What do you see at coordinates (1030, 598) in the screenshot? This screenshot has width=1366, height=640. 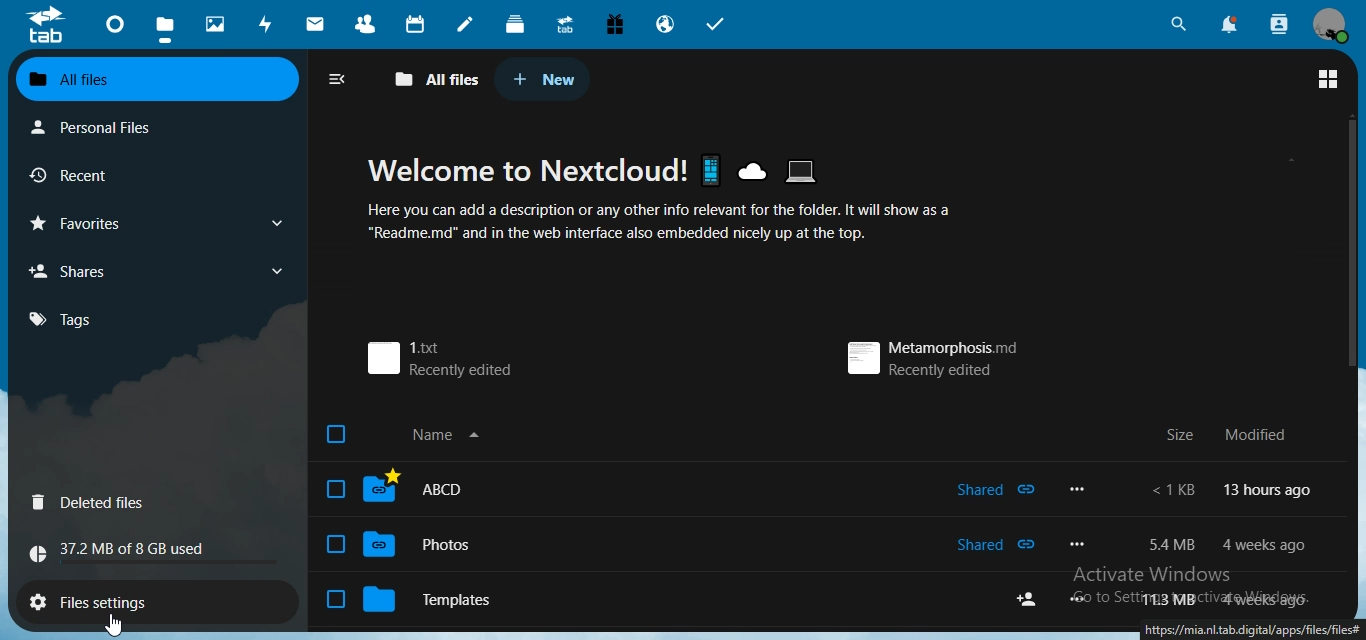 I see `share` at bounding box center [1030, 598].